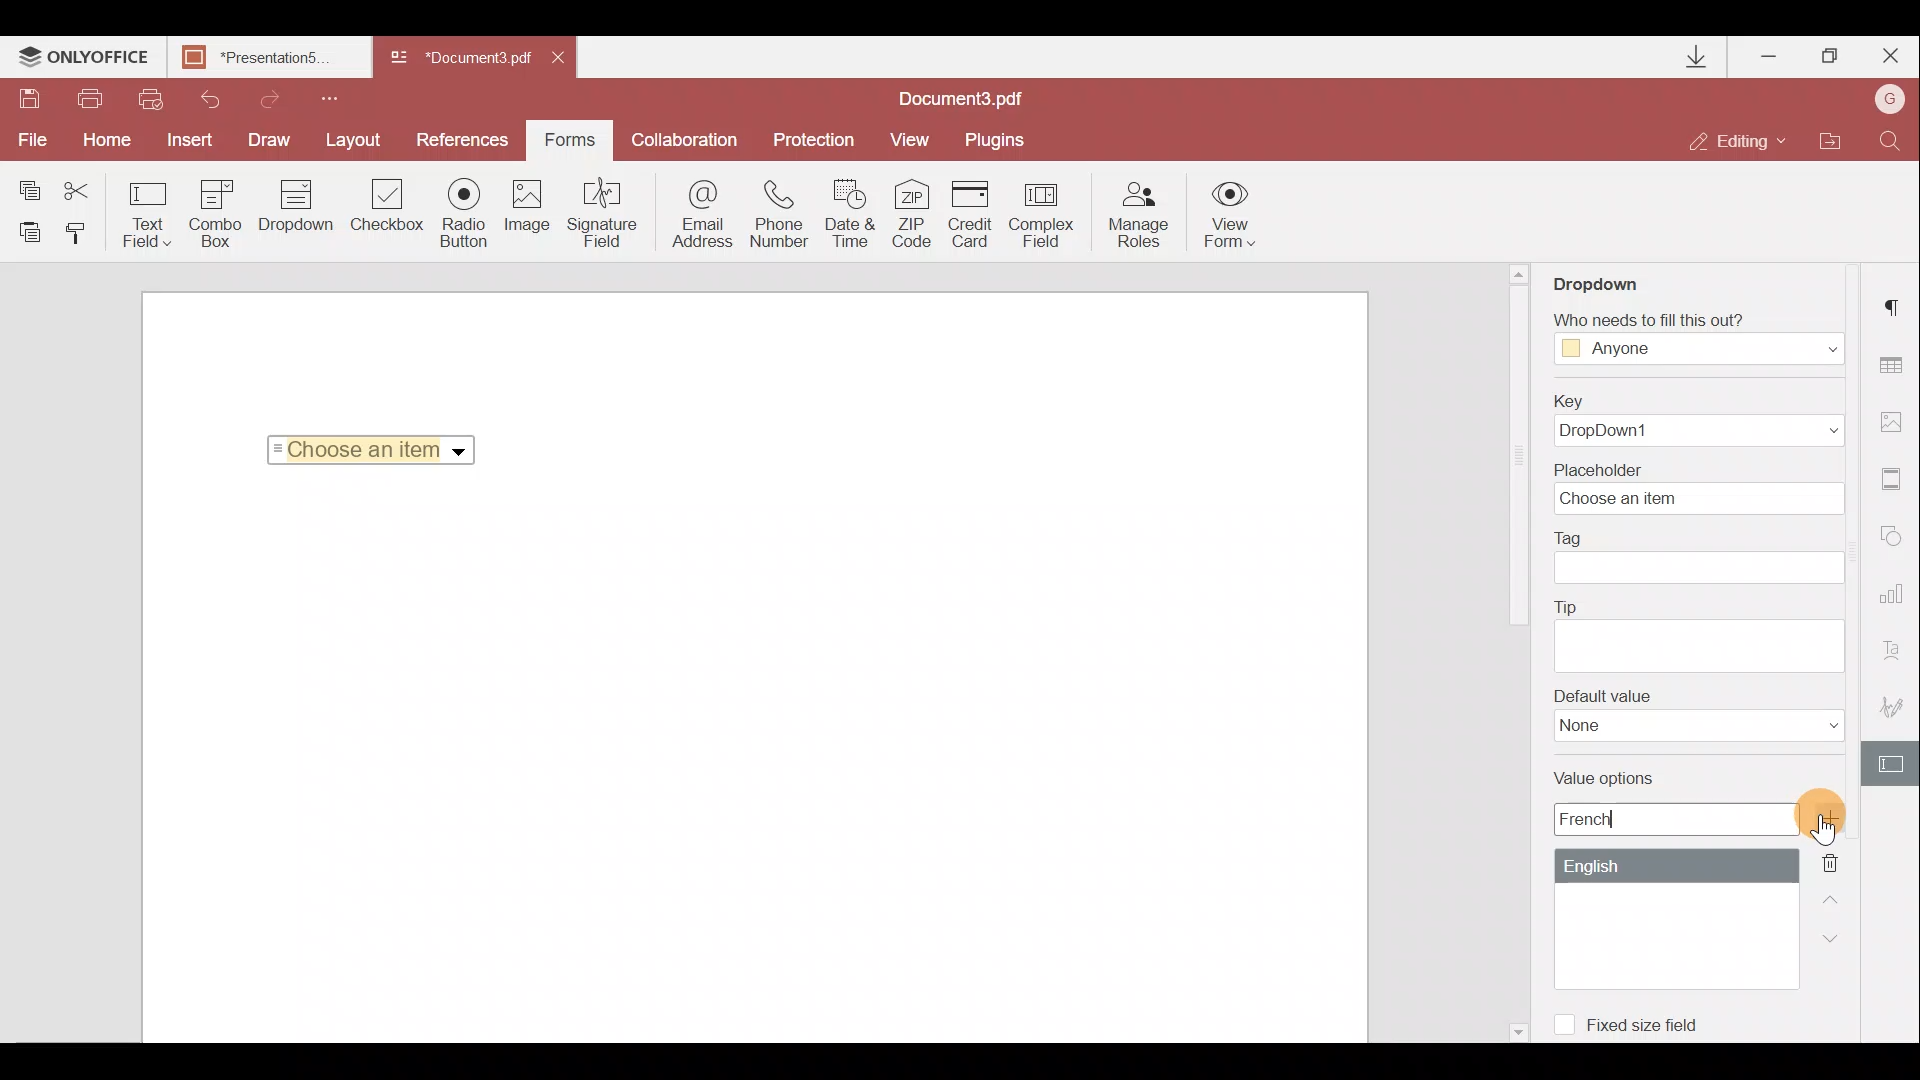 This screenshot has width=1920, height=1080. I want to click on Paragraph settings, so click(1896, 301).